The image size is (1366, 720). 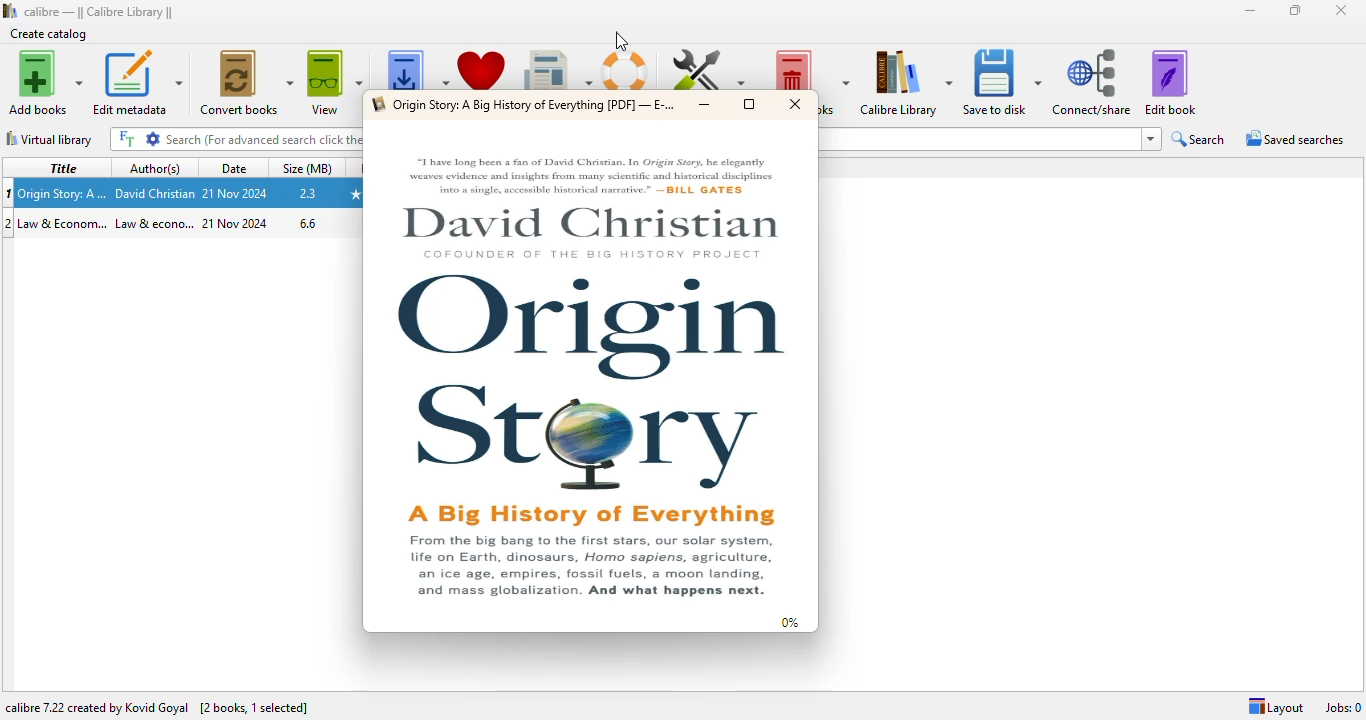 What do you see at coordinates (61, 167) in the screenshot?
I see `title` at bounding box center [61, 167].